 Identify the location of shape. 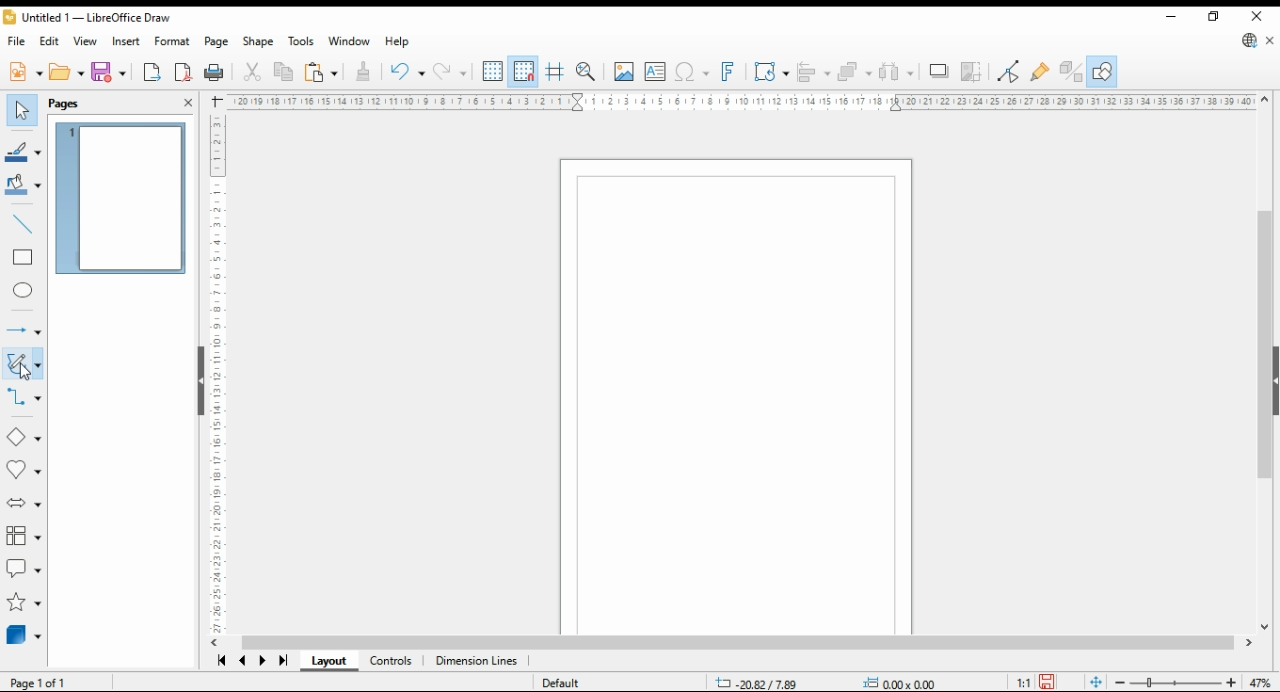
(259, 41).